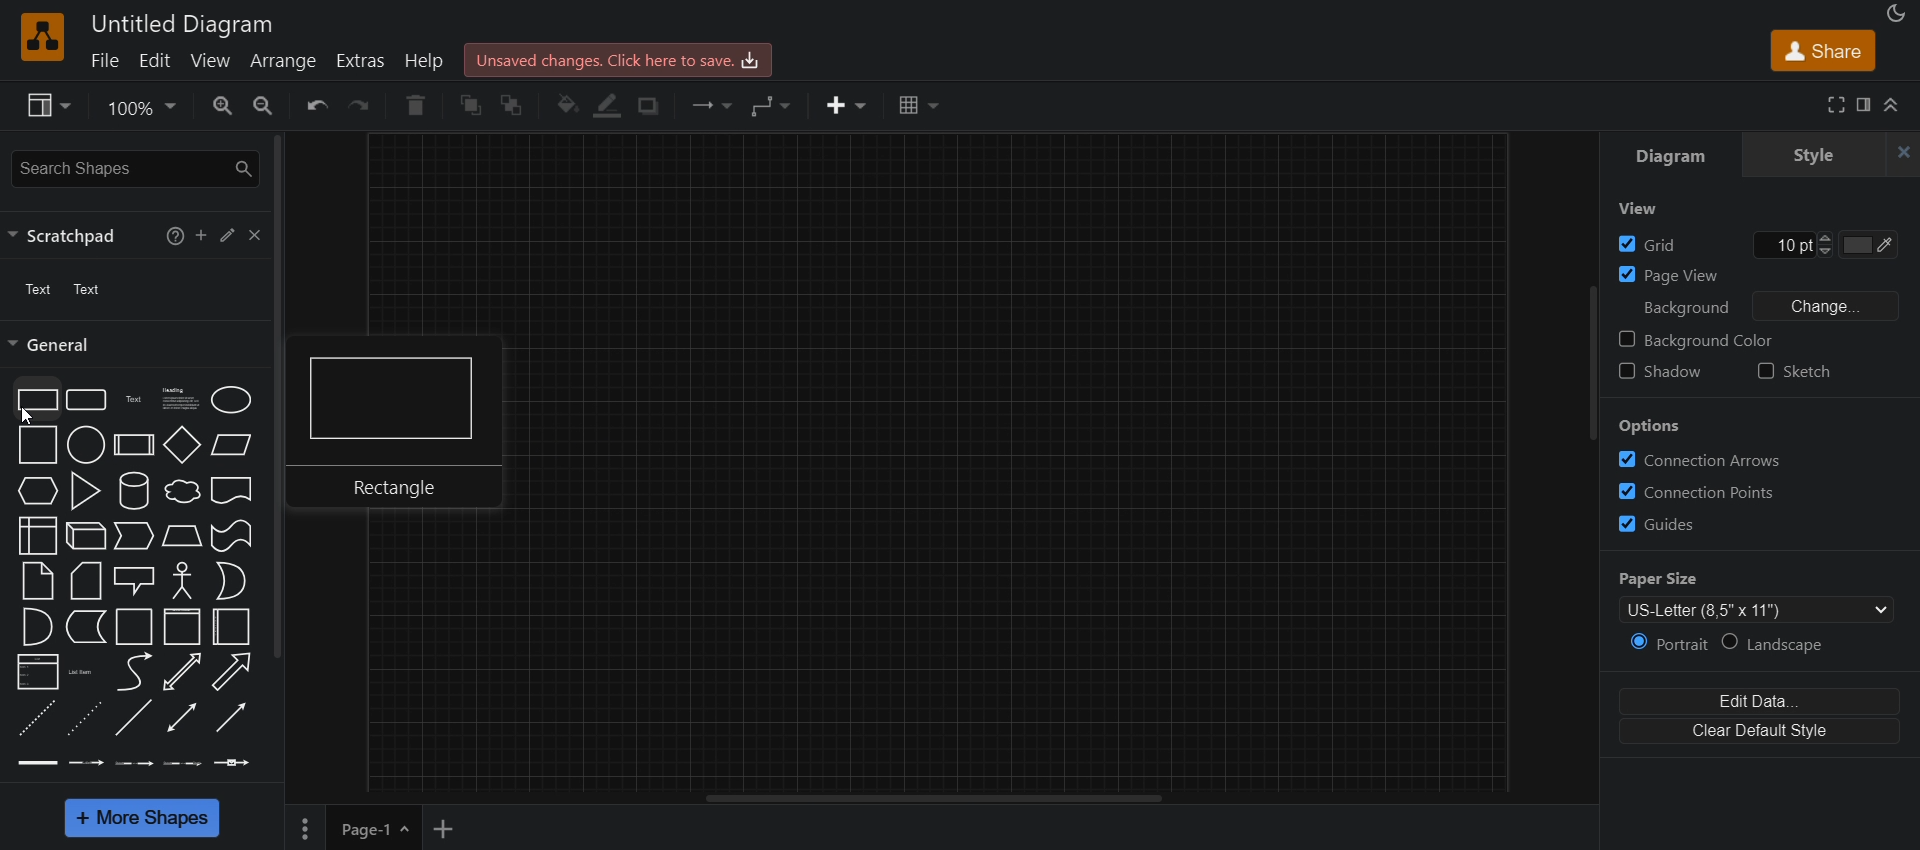 The width and height of the screenshot is (1920, 850). I want to click on diagram, so click(1671, 155).